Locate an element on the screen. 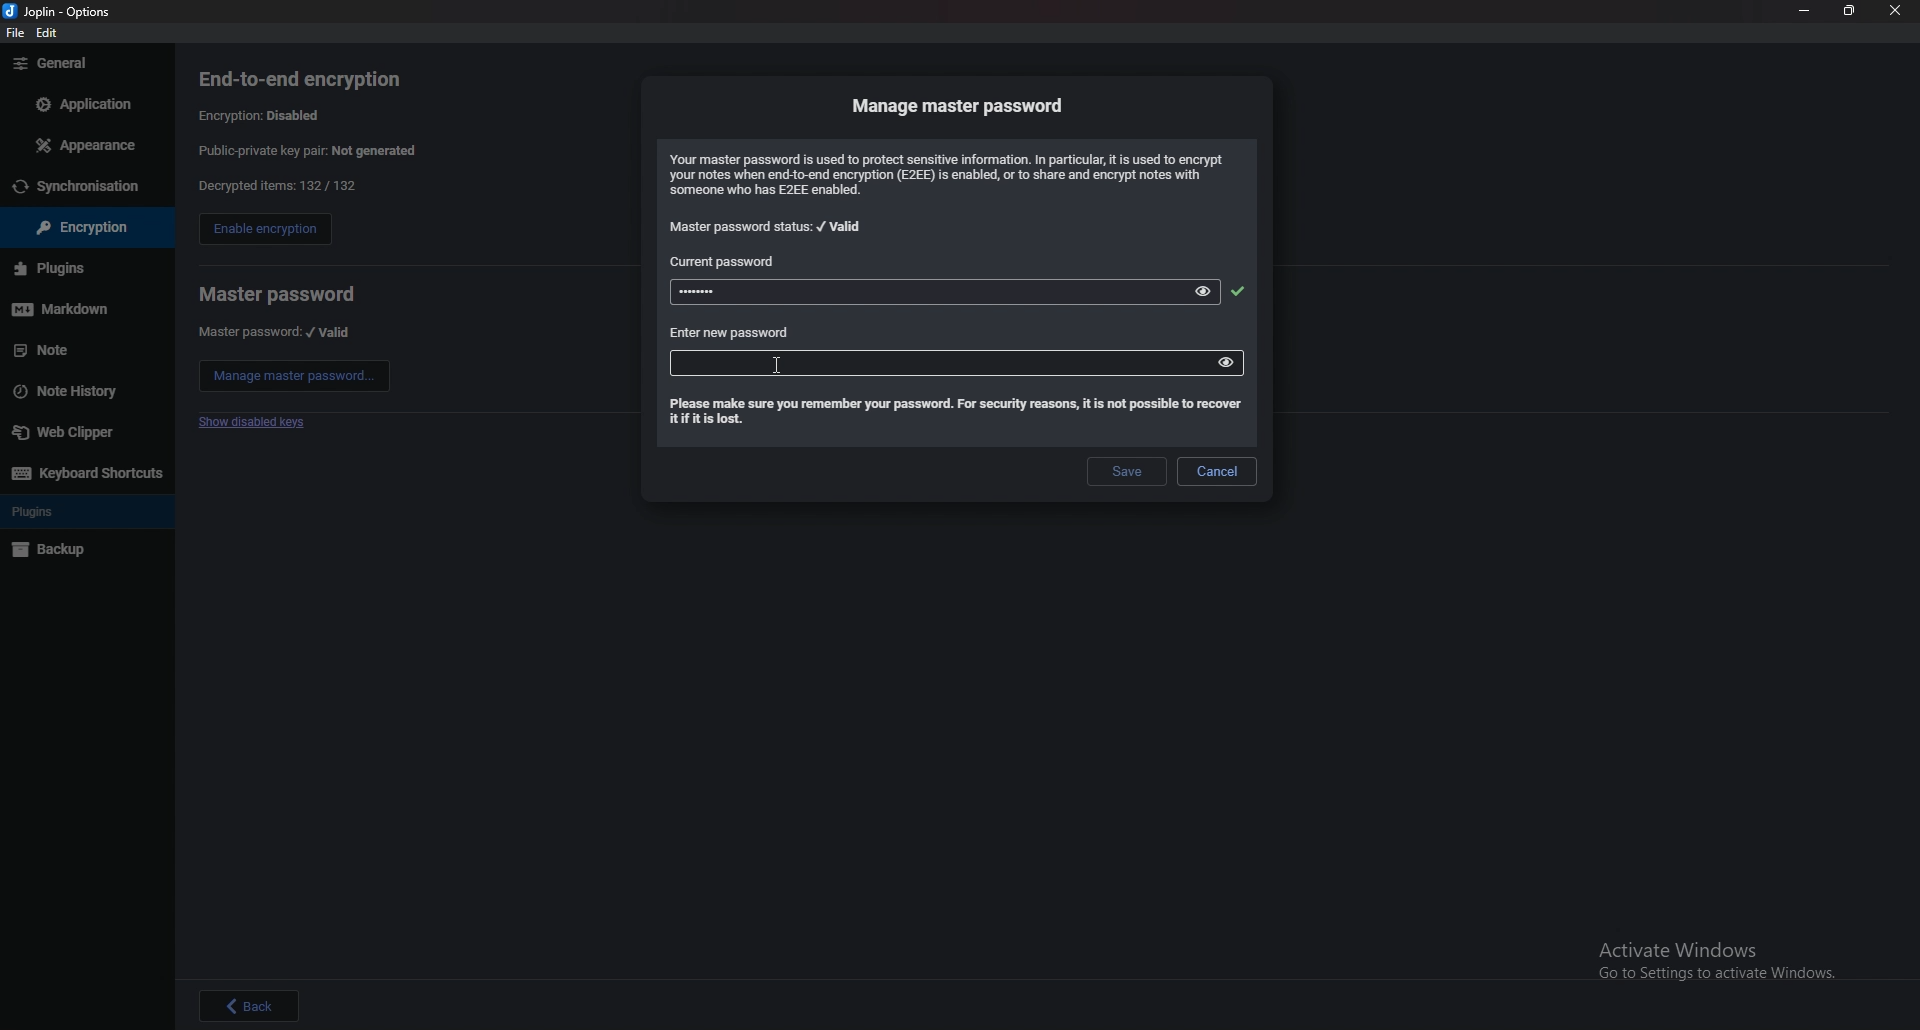 This screenshot has height=1030, width=1920. note history is located at coordinates (81, 390).